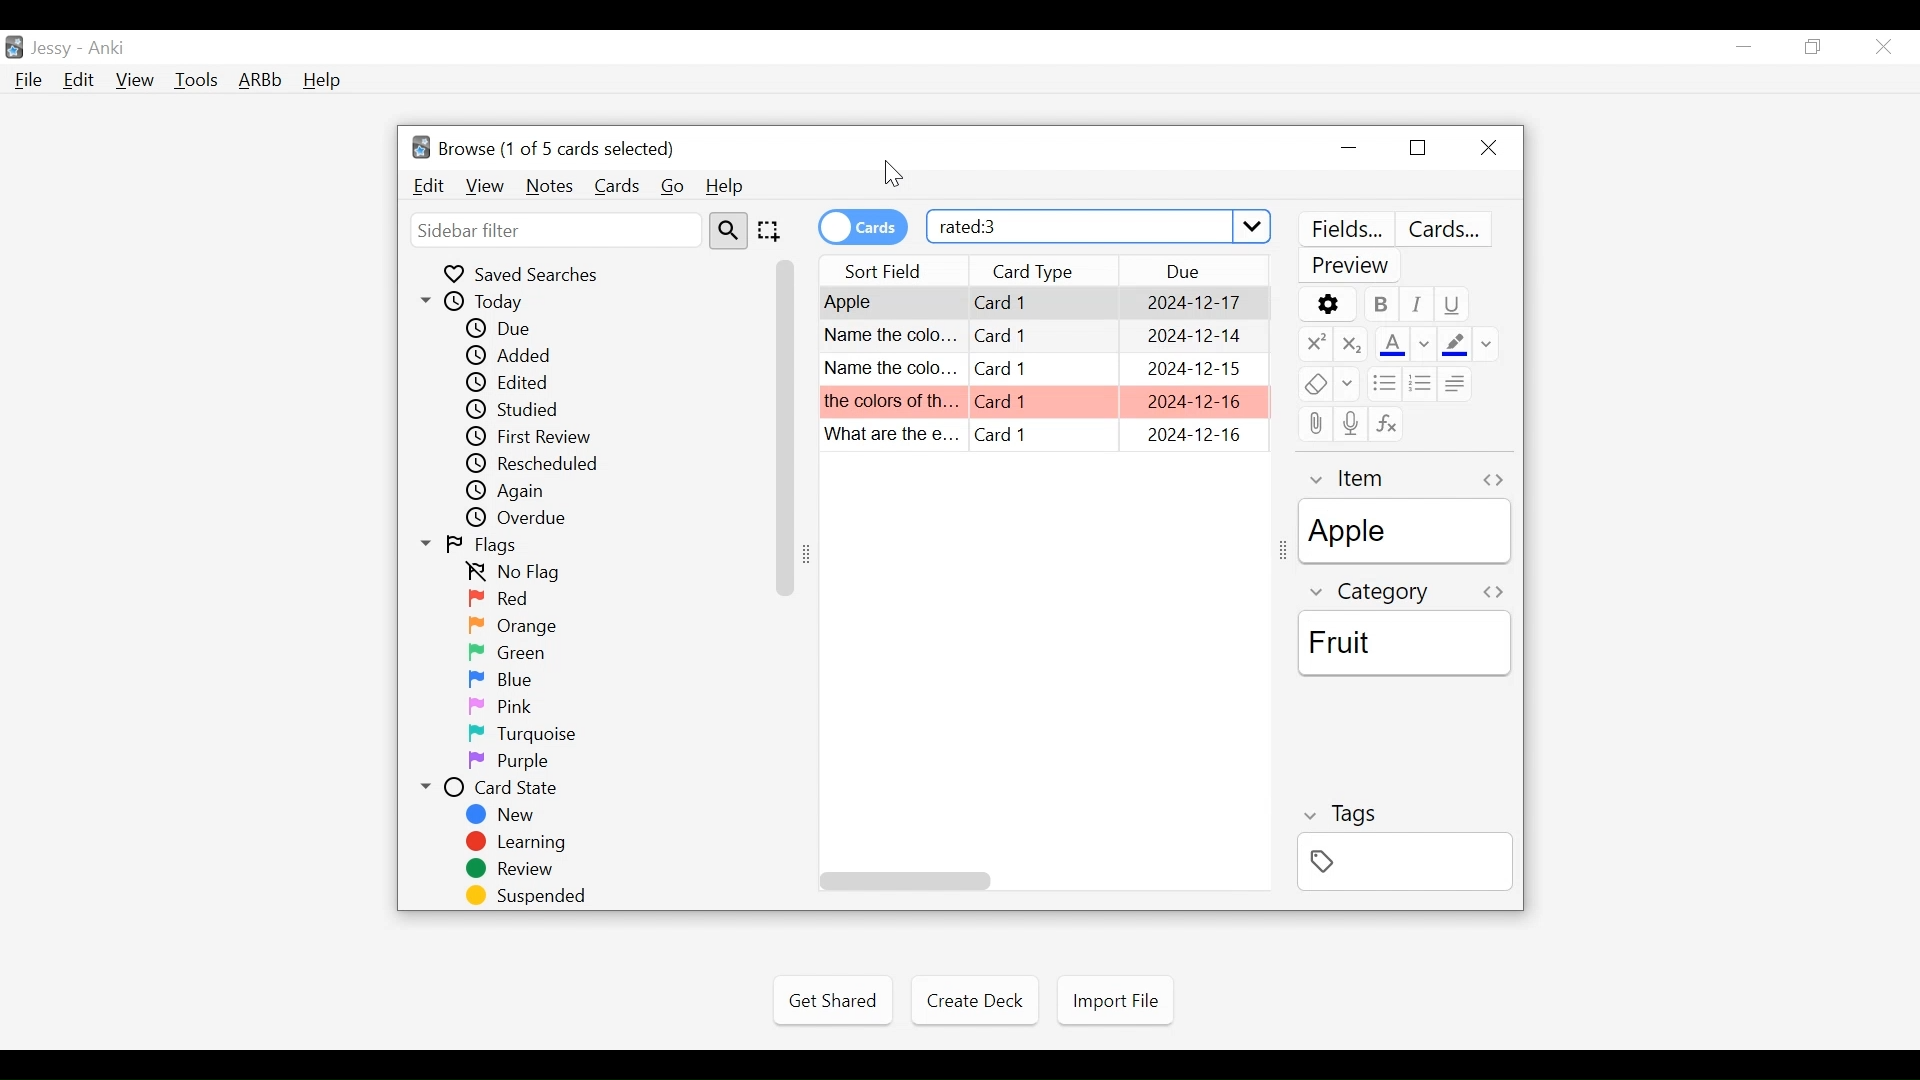 Image resolution: width=1920 pixels, height=1080 pixels. What do you see at coordinates (1423, 382) in the screenshot?
I see `Ordered List` at bounding box center [1423, 382].